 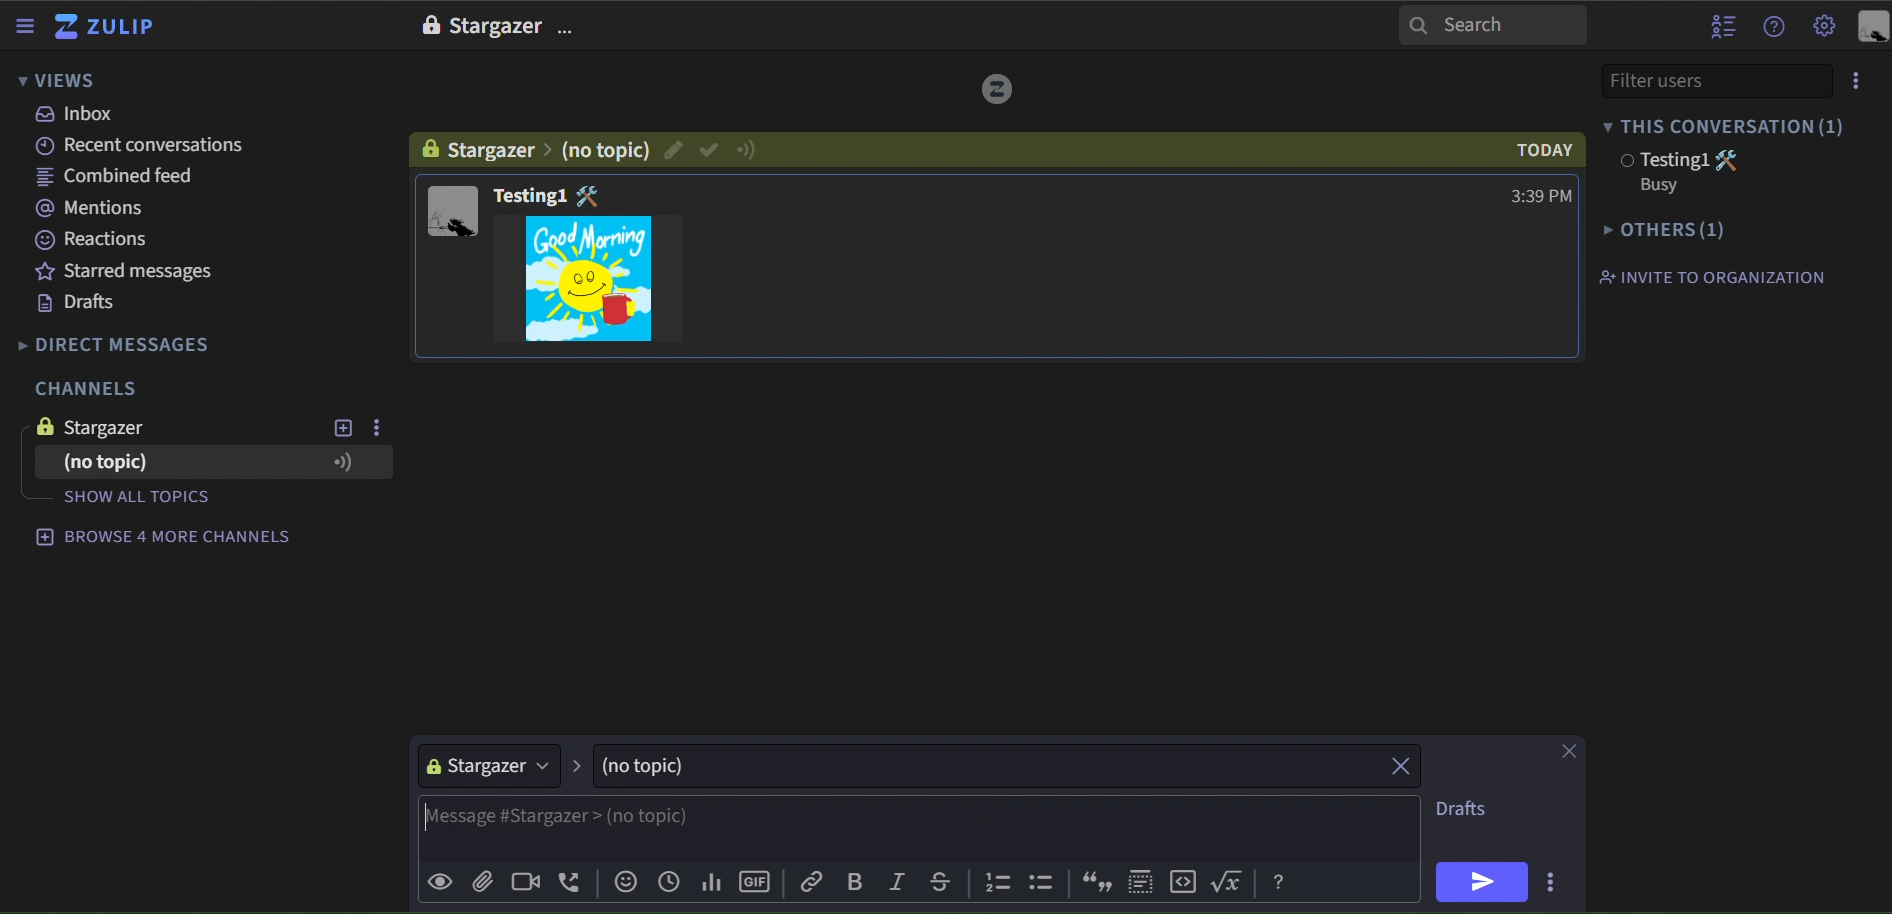 I want to click on resolved, so click(x=709, y=150).